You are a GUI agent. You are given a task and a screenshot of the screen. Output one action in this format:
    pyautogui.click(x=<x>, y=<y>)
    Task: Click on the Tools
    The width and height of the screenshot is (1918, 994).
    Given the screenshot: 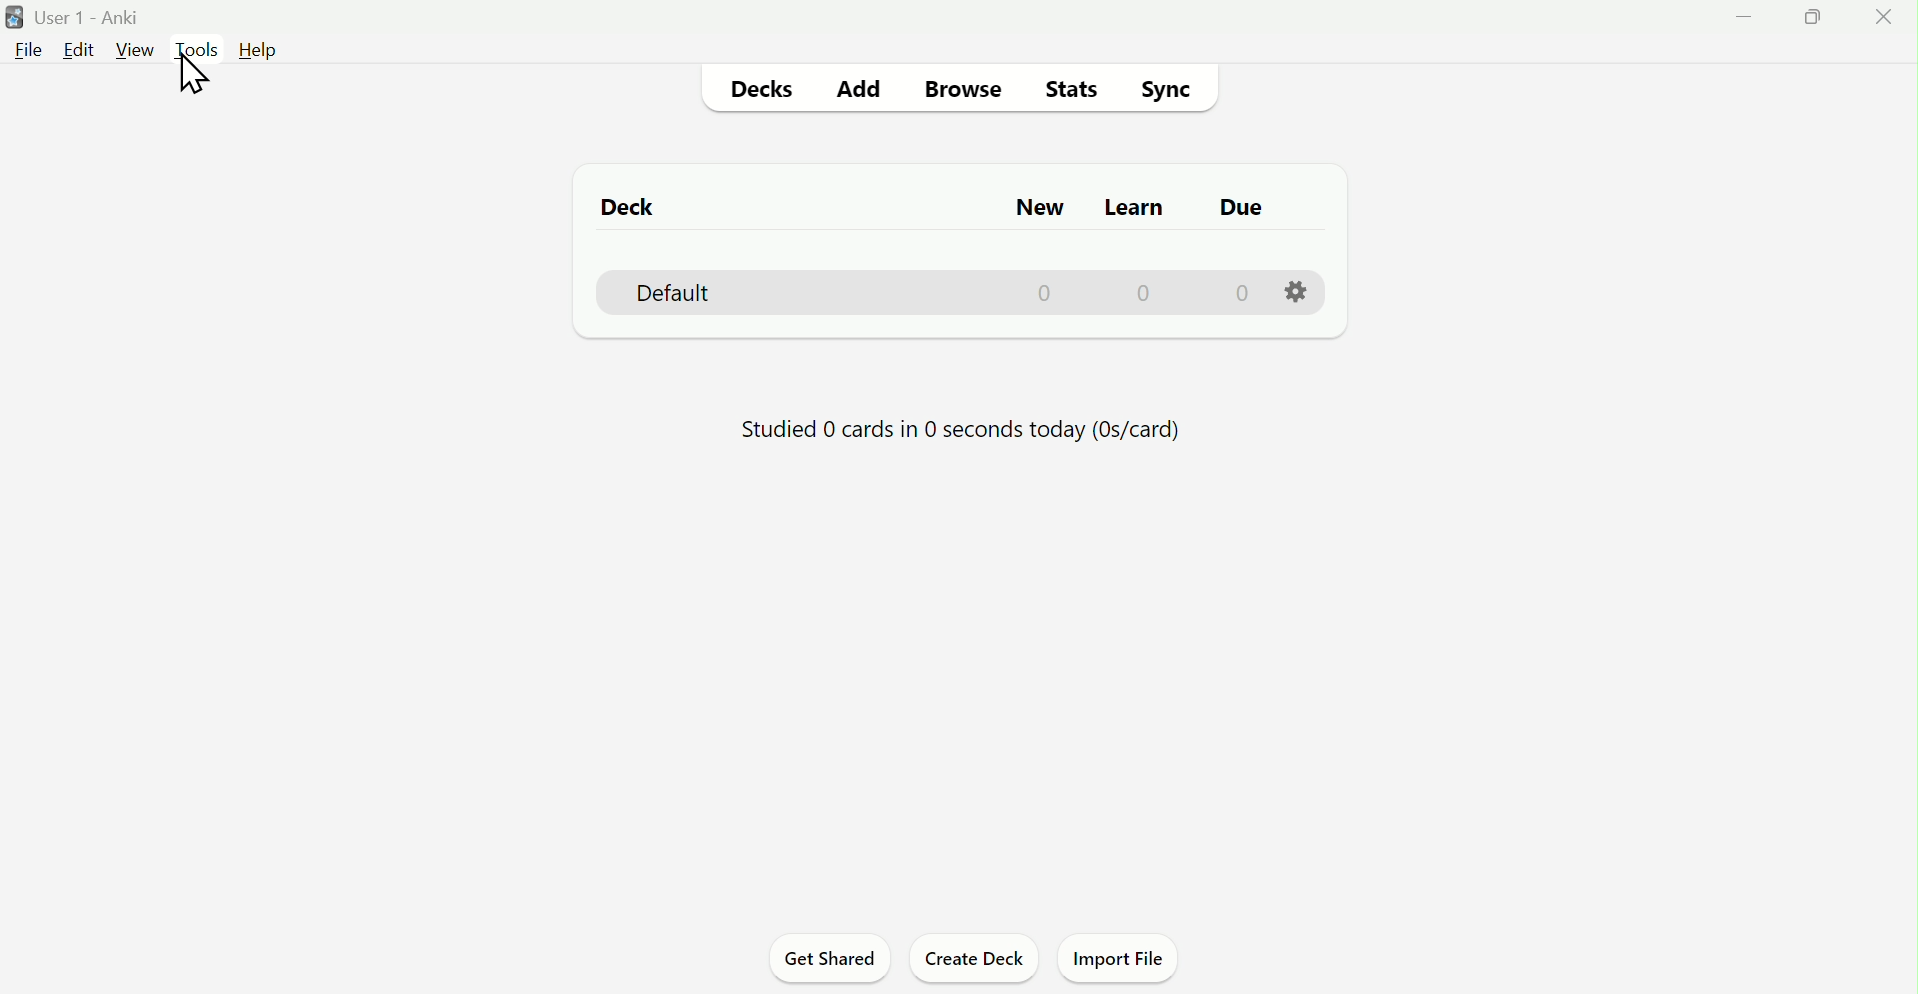 What is the action you would take?
    pyautogui.click(x=200, y=48)
    